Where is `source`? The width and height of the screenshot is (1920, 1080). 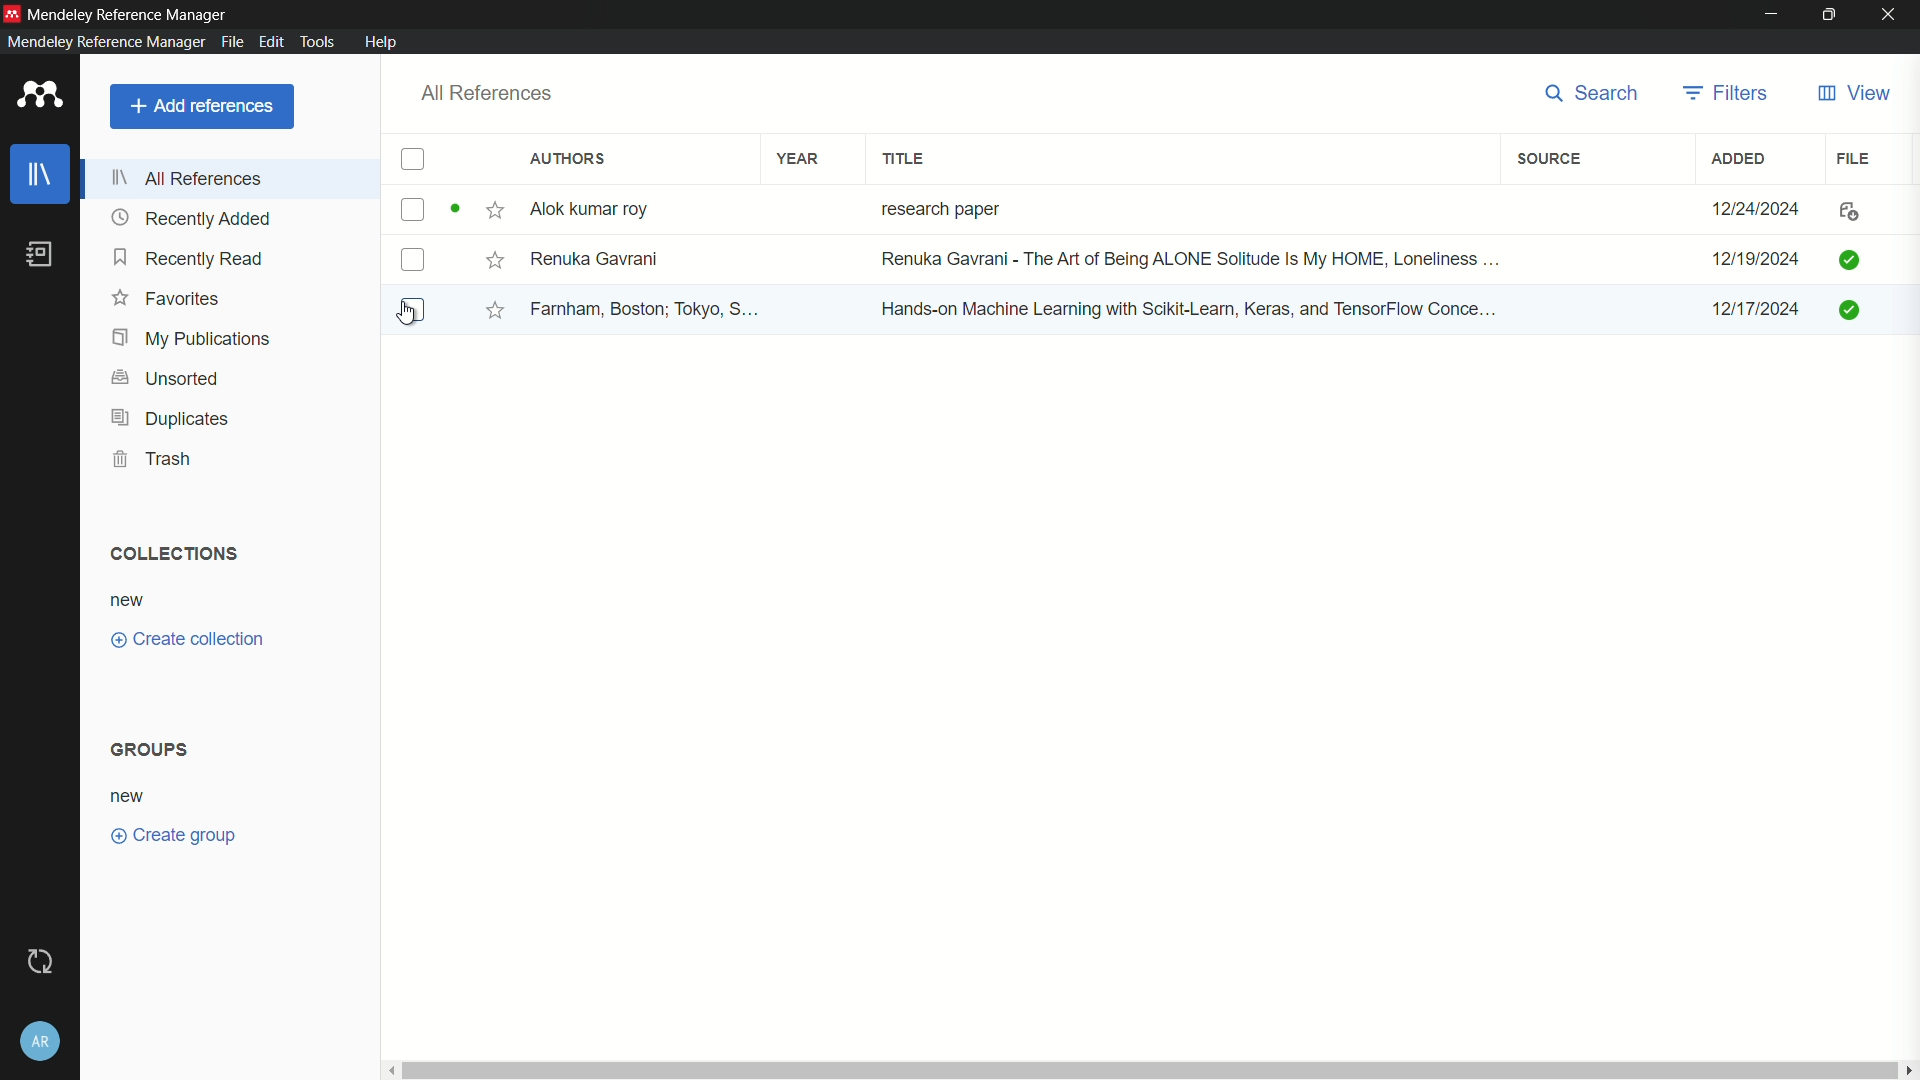 source is located at coordinates (1552, 159).